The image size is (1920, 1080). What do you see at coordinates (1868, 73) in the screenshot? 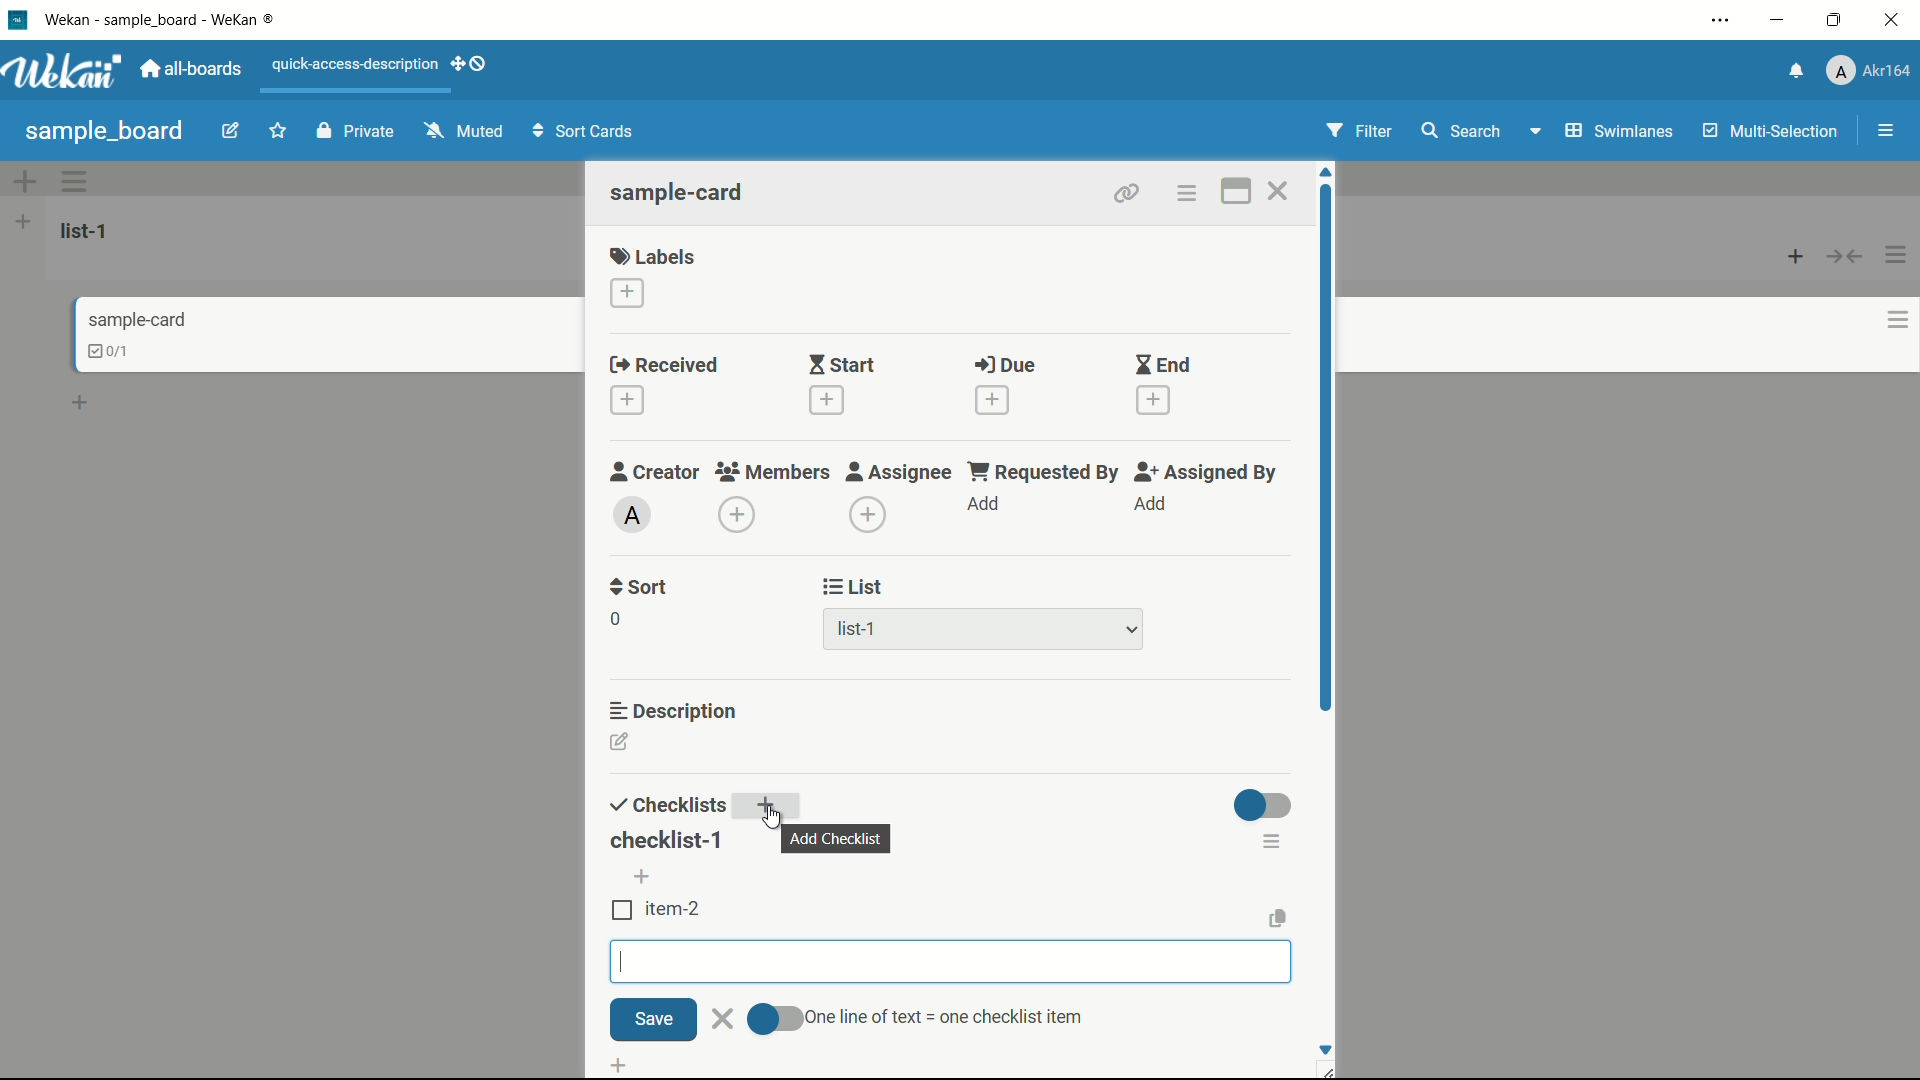
I see `profile` at bounding box center [1868, 73].